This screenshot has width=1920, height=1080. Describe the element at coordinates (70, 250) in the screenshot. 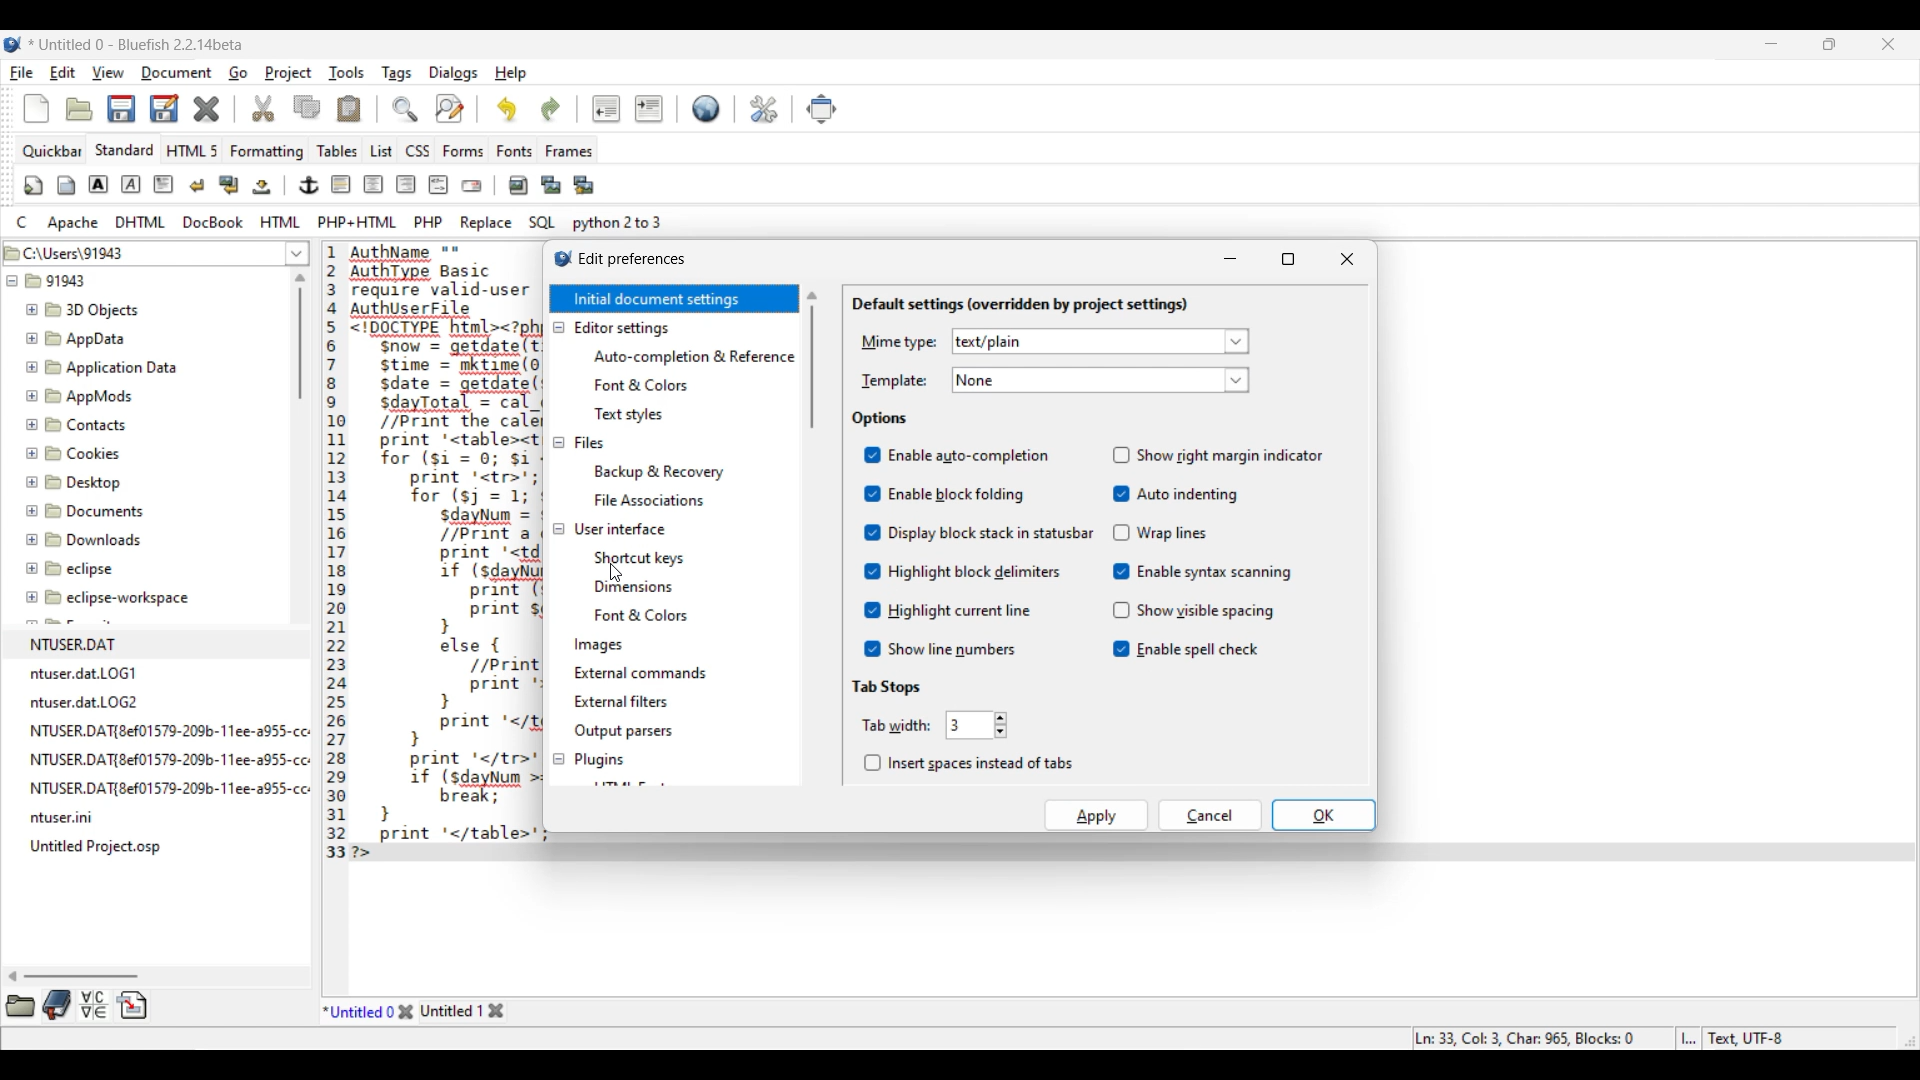

I see `2 C:\Users\91943` at that location.